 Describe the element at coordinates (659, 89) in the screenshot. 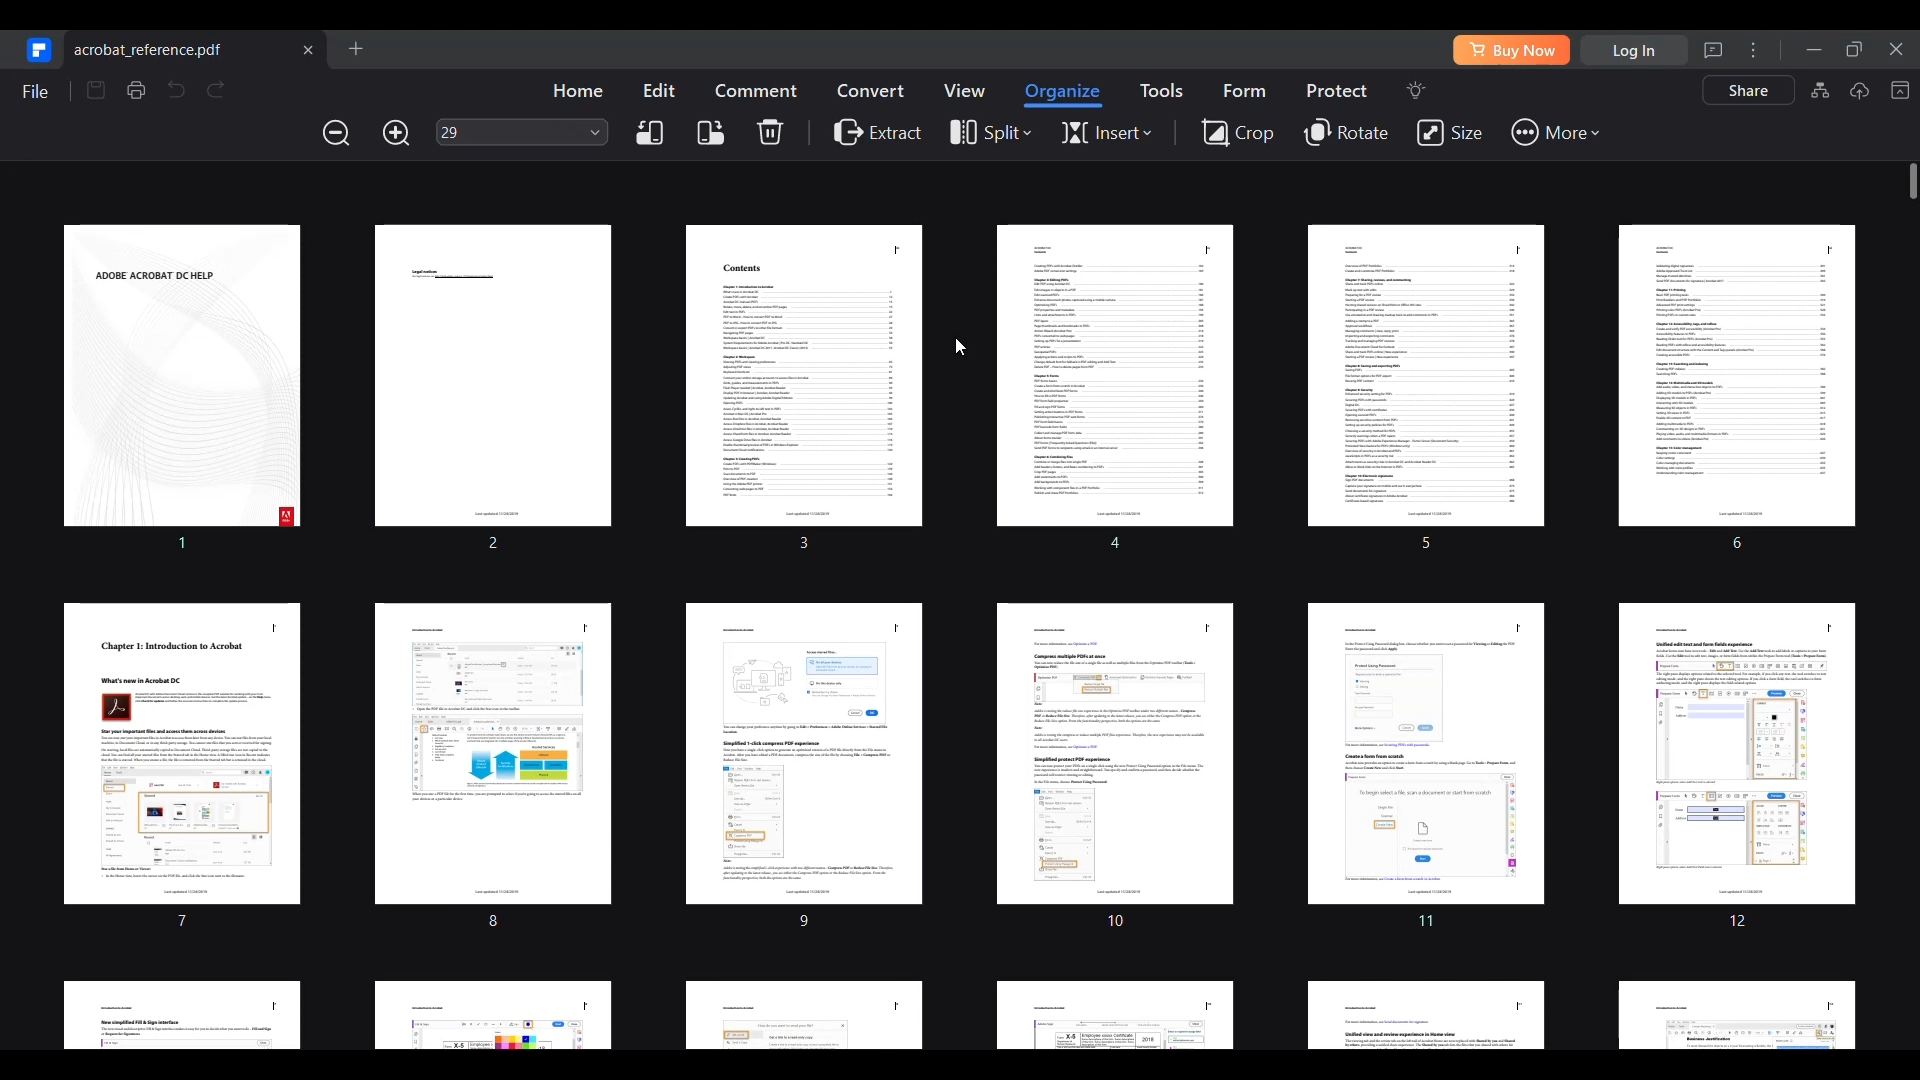

I see `Edit` at that location.